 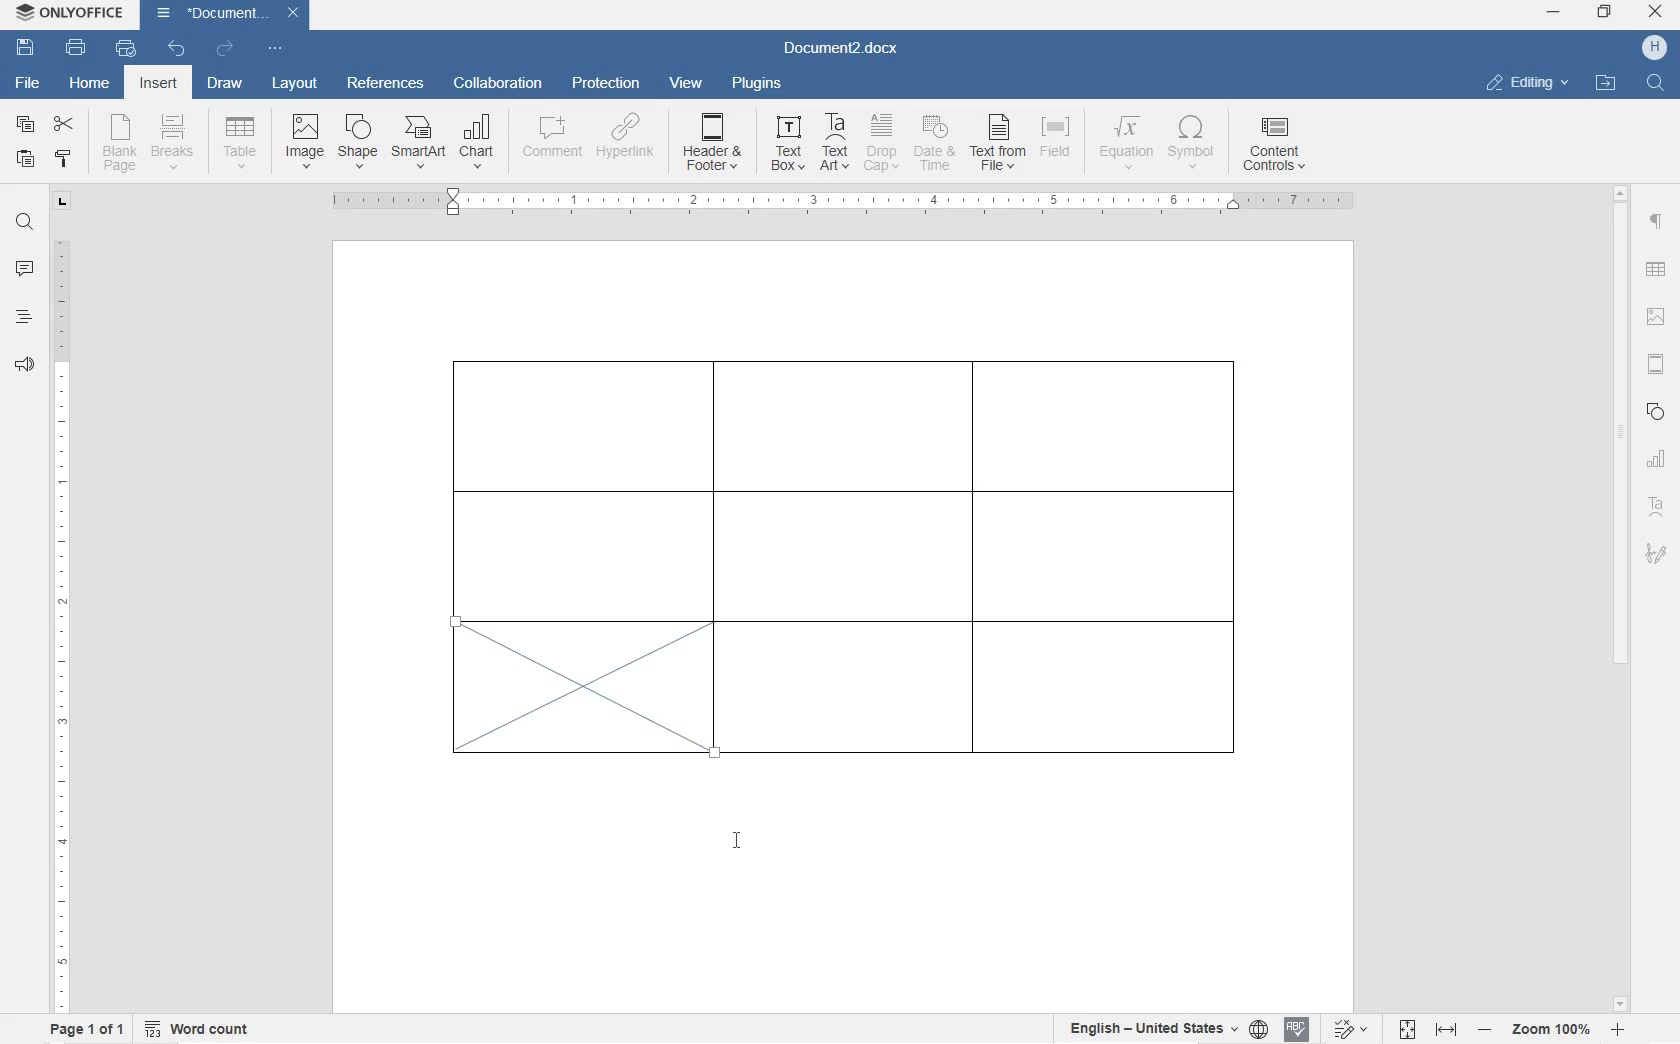 What do you see at coordinates (1660, 459) in the screenshot?
I see `chart settings` at bounding box center [1660, 459].